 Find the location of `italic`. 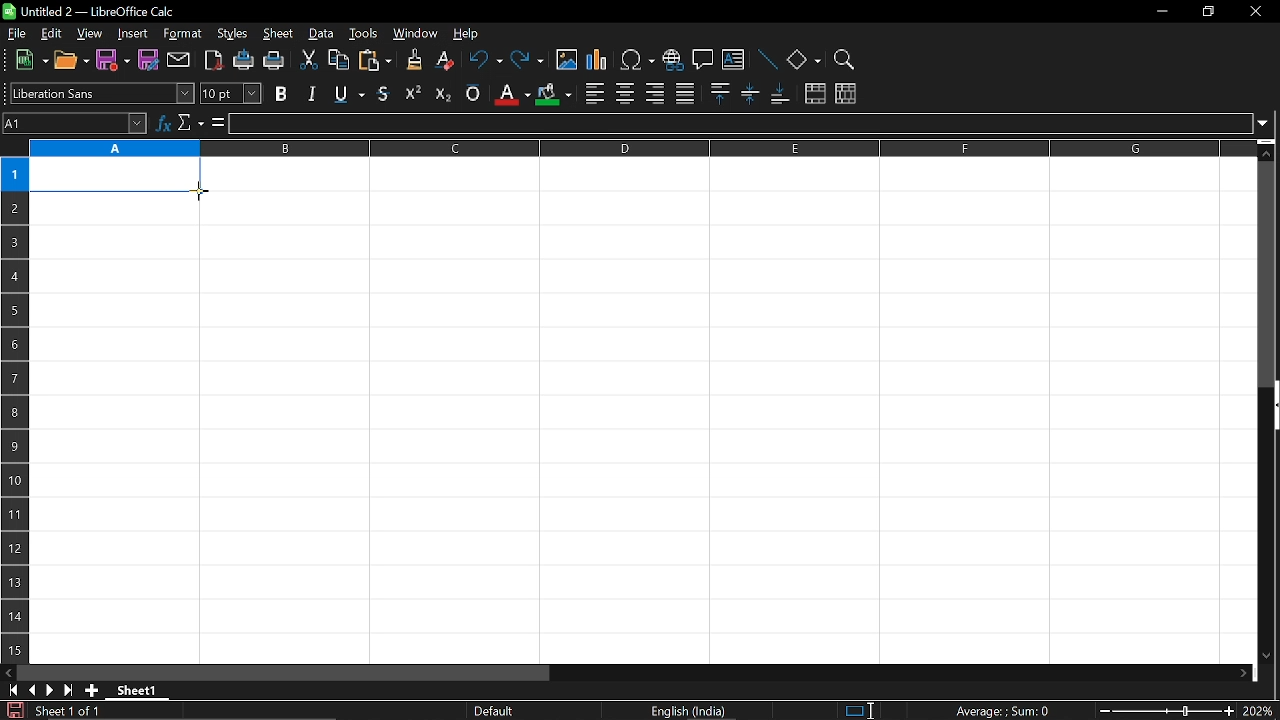

italic is located at coordinates (311, 93).